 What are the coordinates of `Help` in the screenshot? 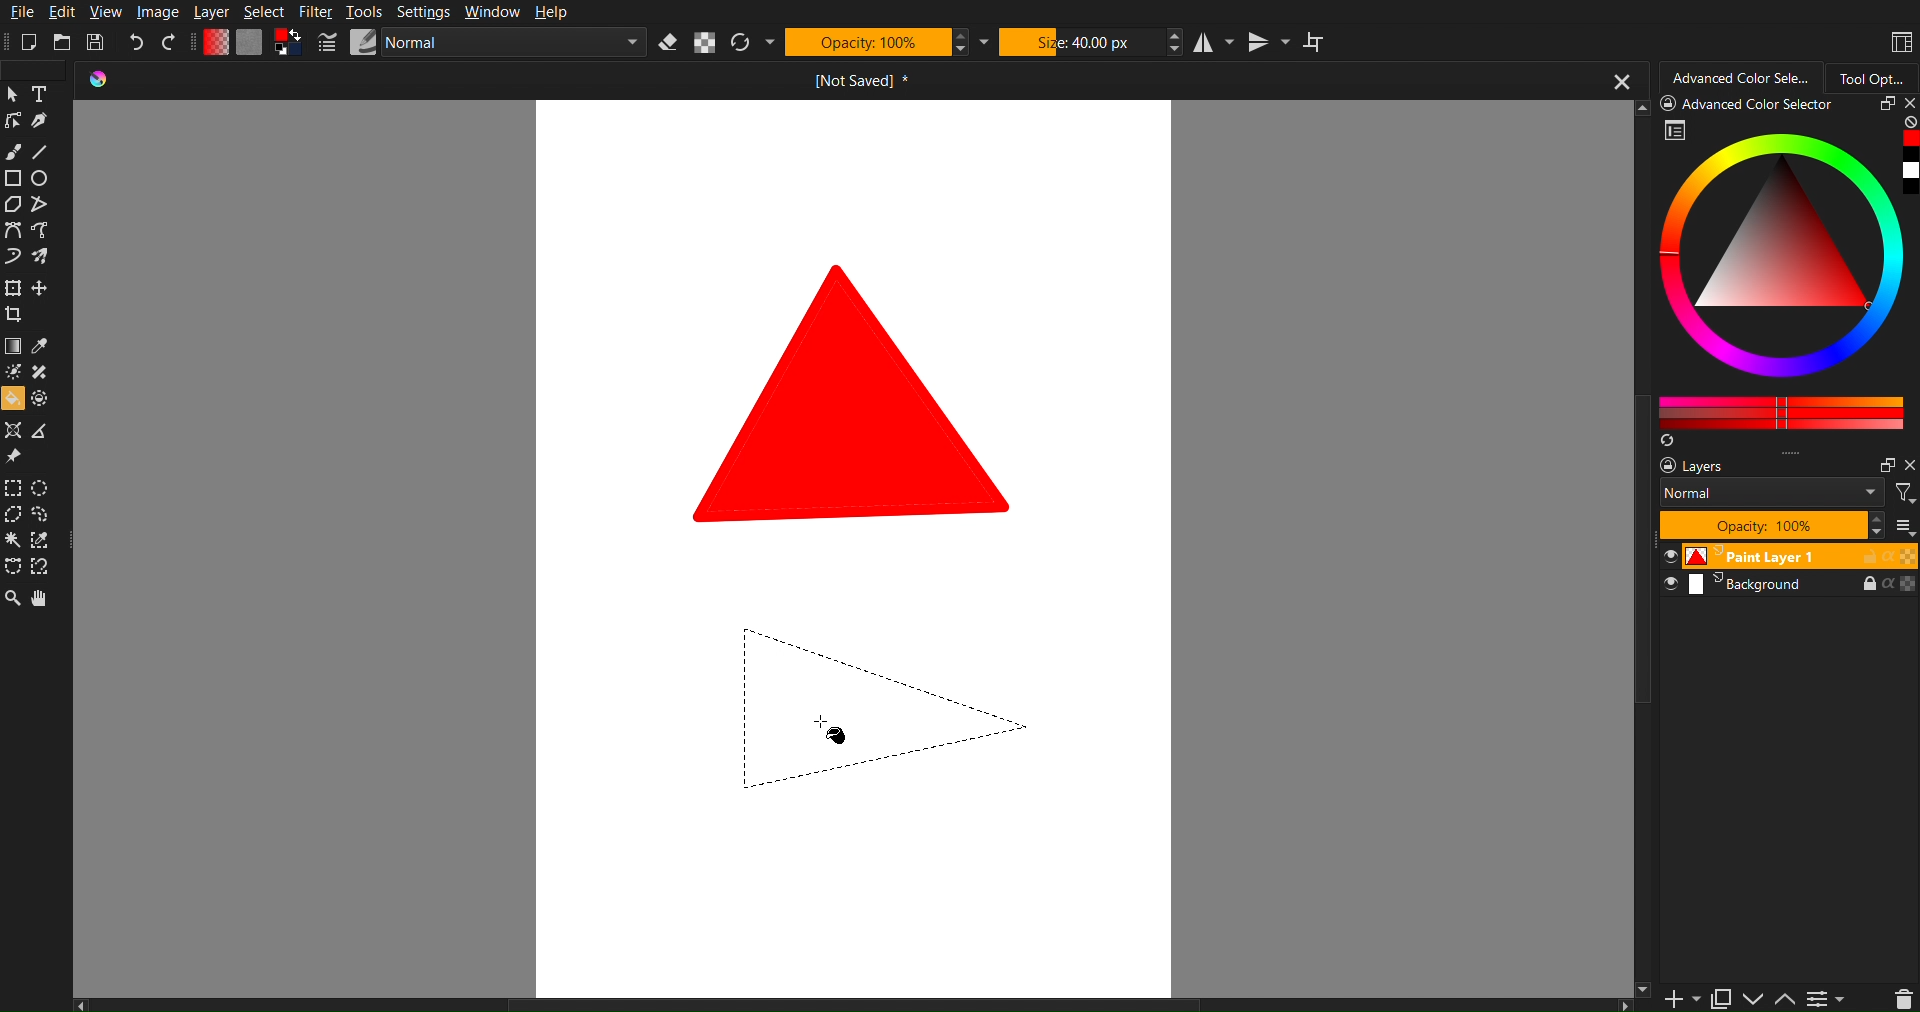 It's located at (553, 13).